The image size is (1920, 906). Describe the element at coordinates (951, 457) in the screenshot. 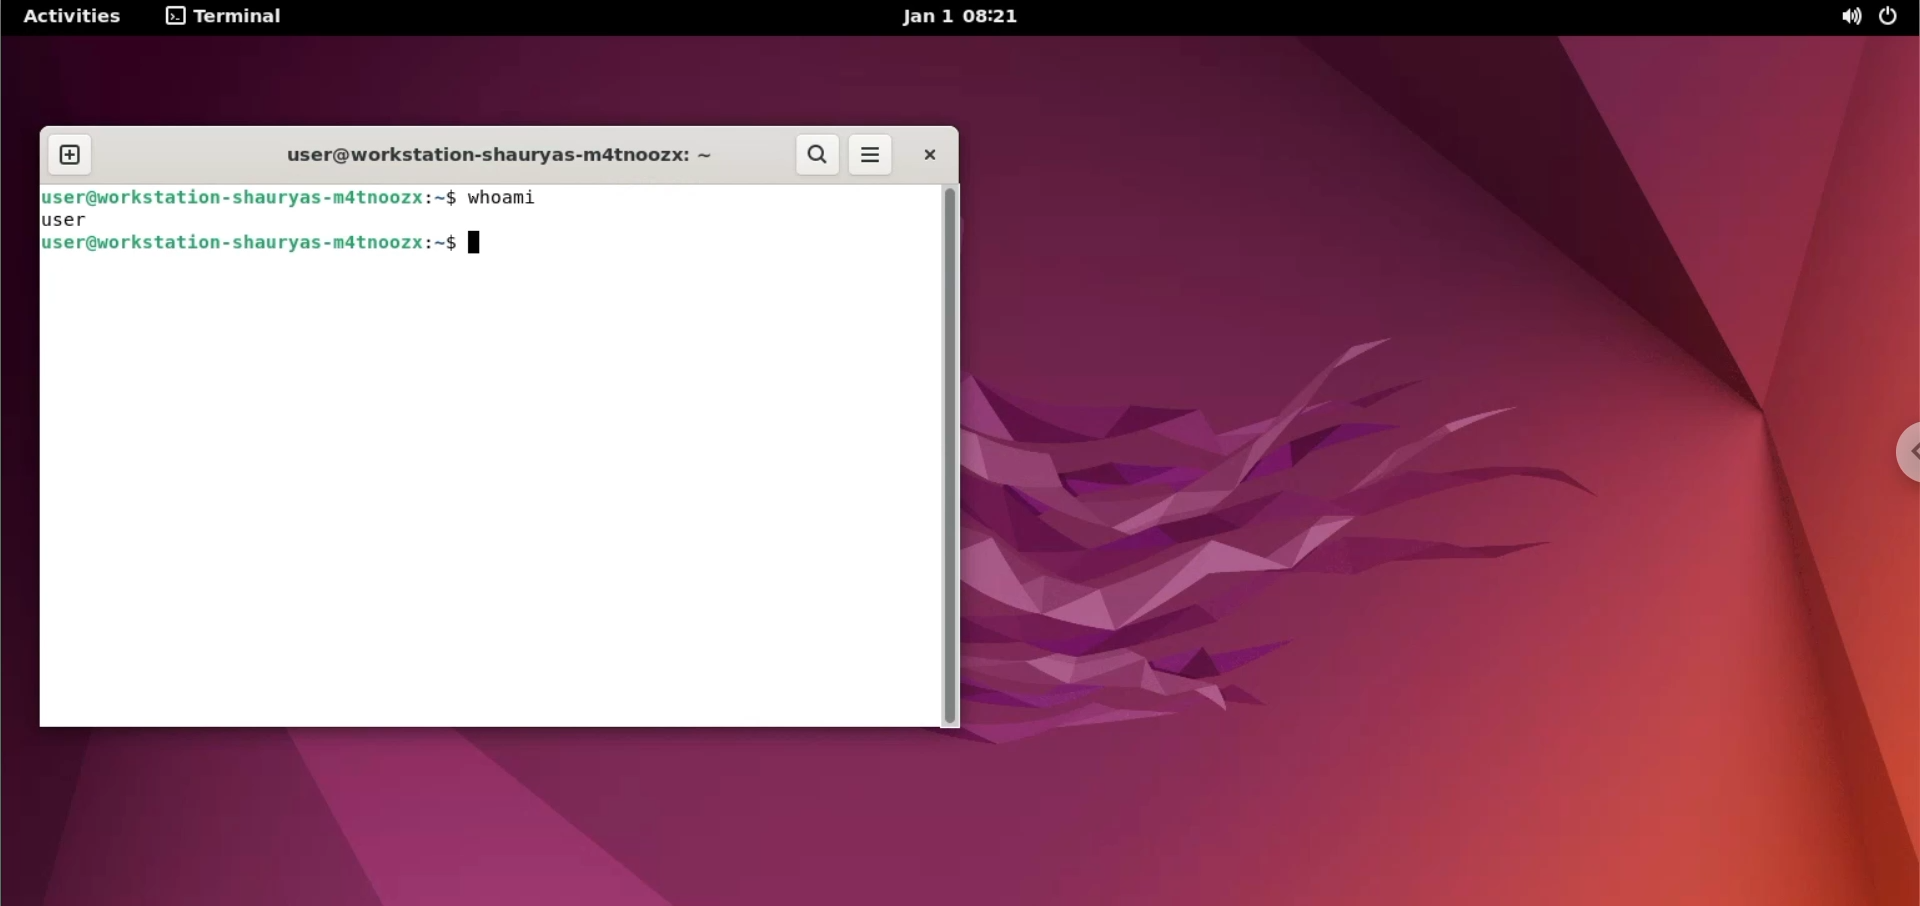

I see `scrollbar` at that location.